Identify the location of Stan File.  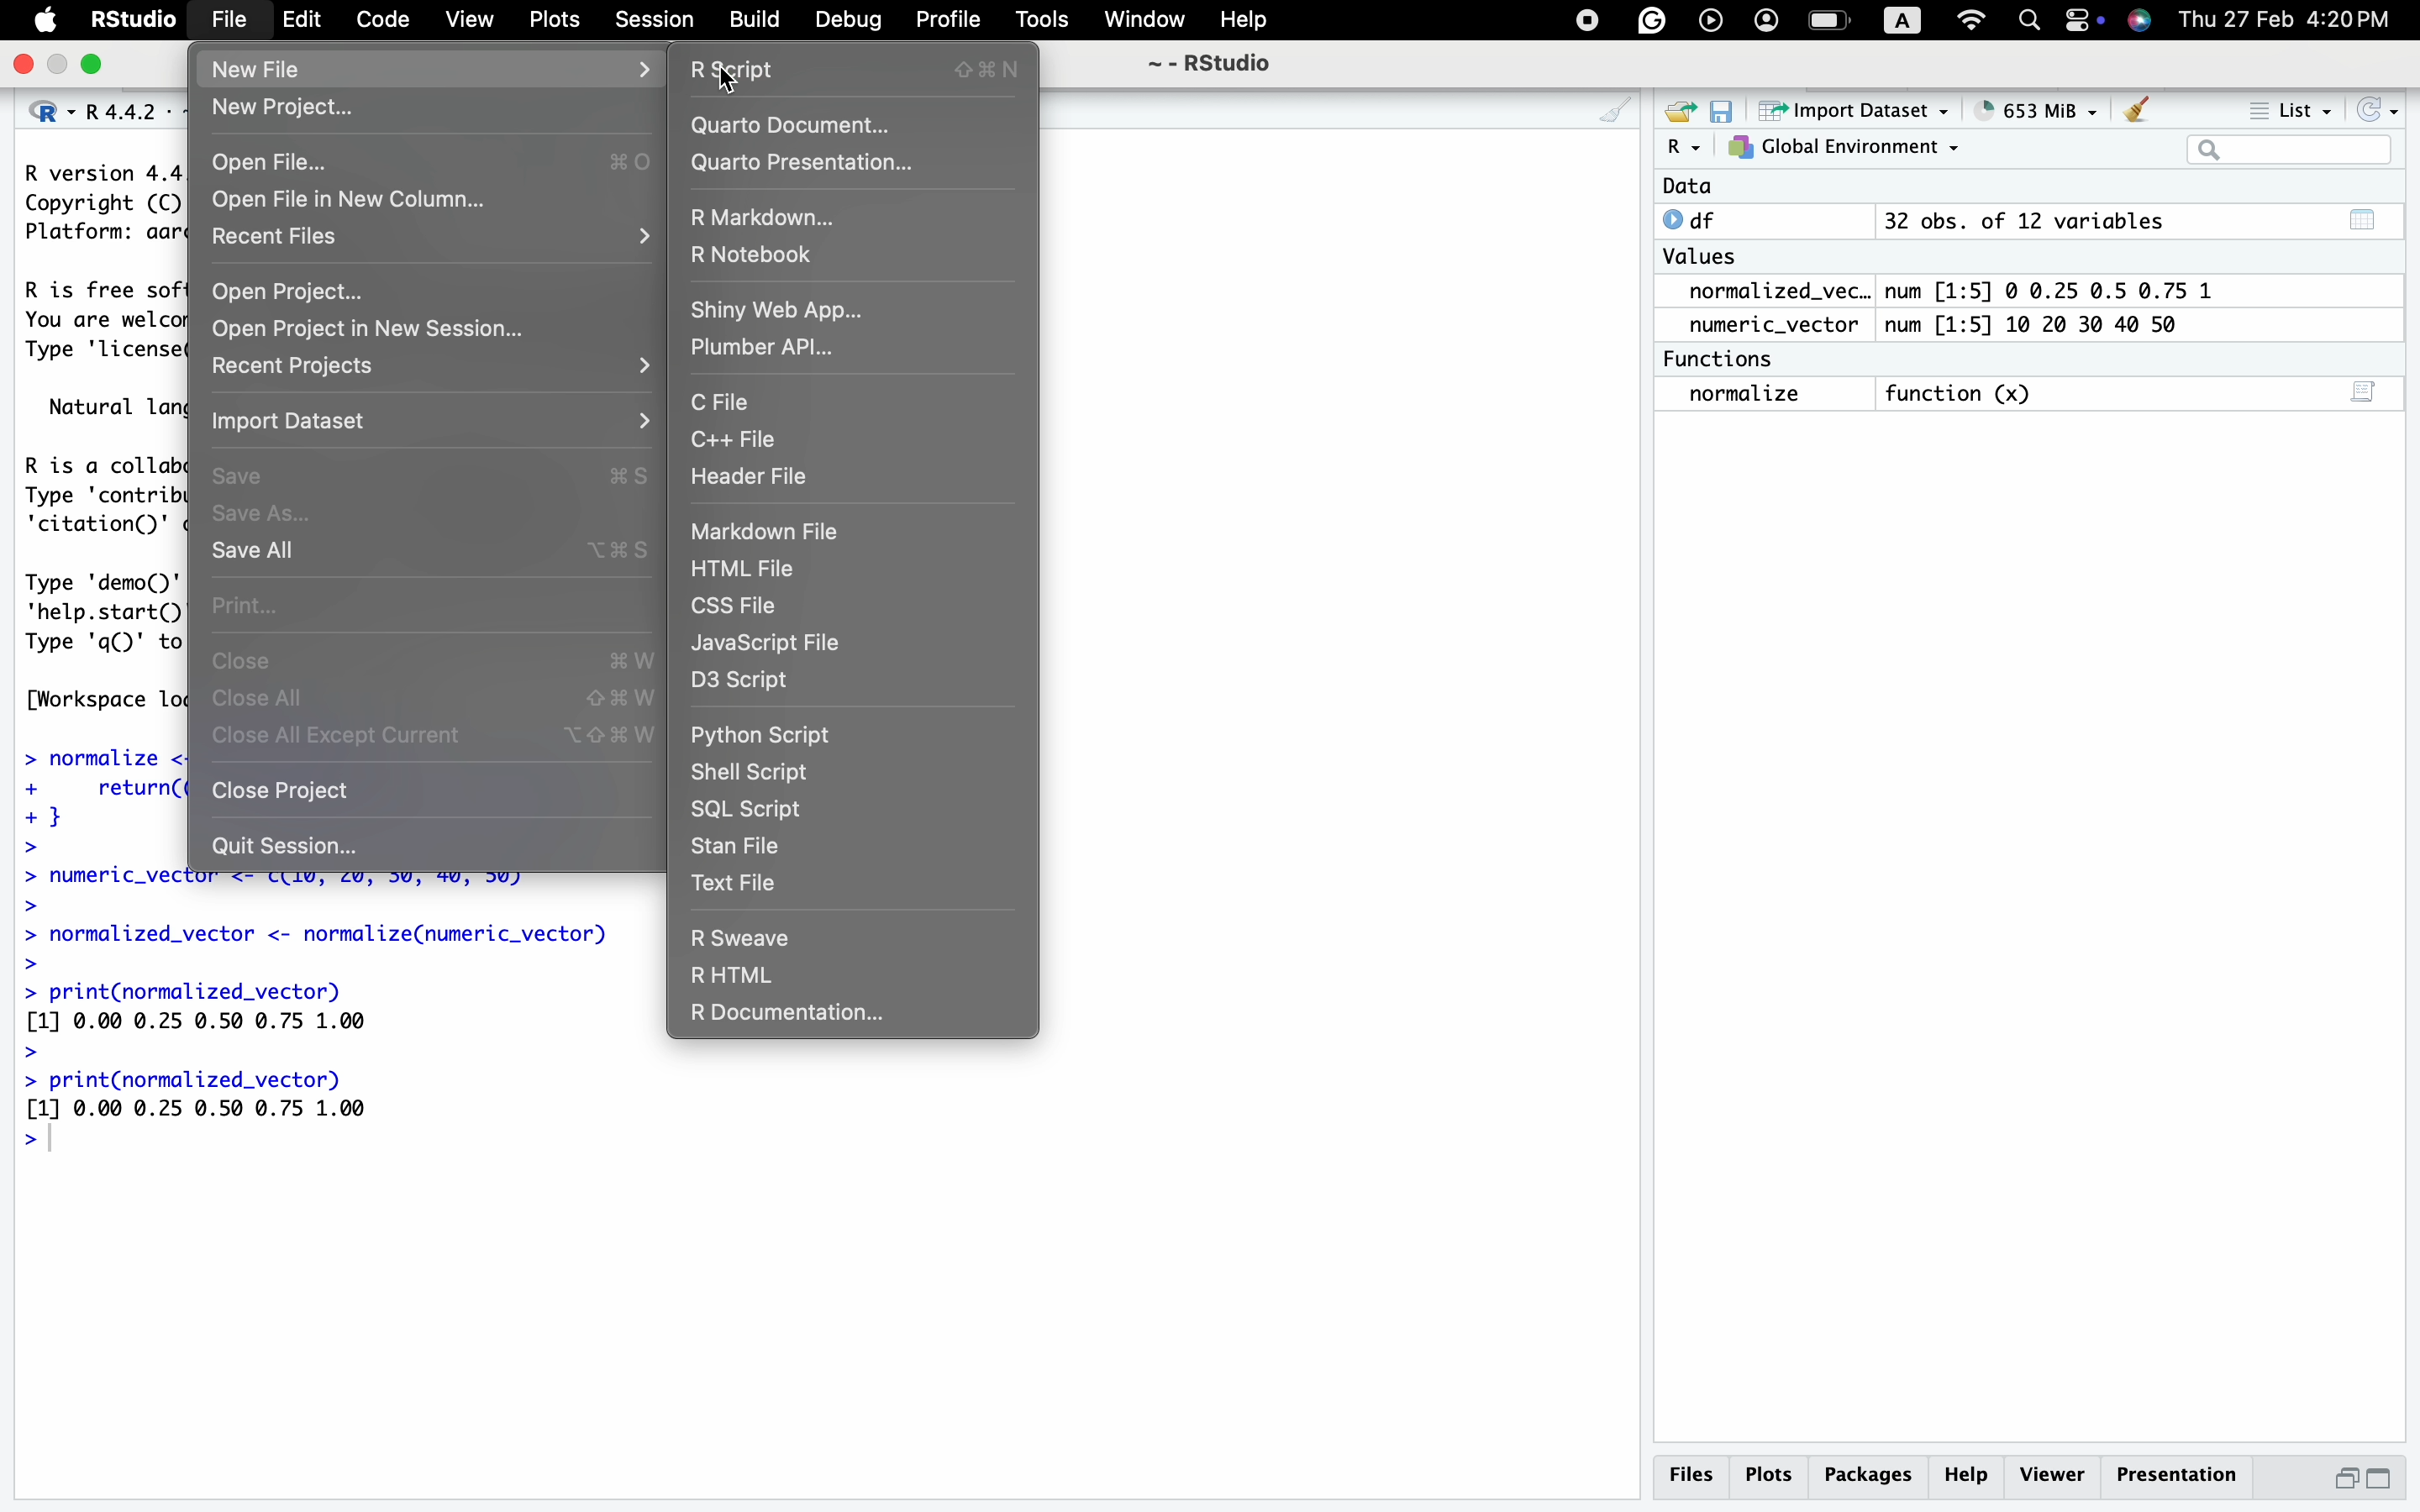
(741, 847).